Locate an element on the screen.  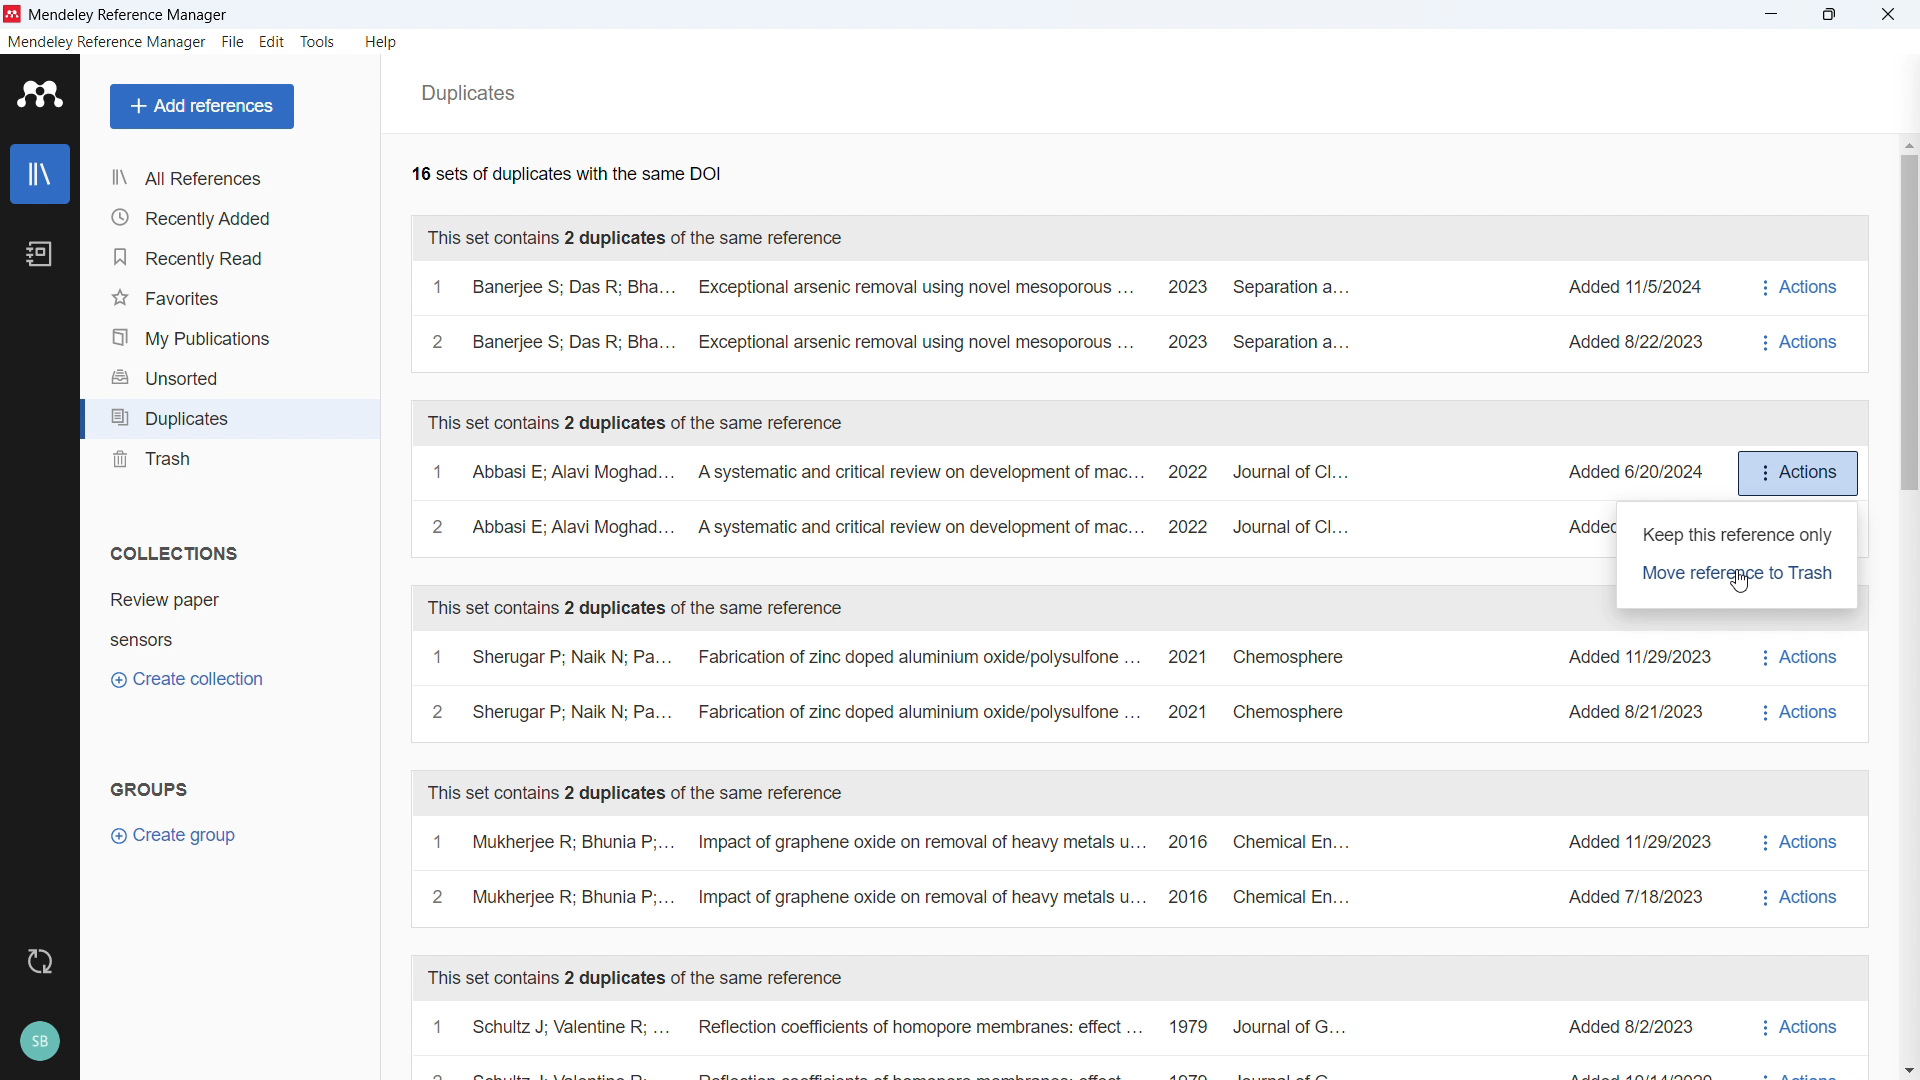
Number of available duplicates  is located at coordinates (567, 176).